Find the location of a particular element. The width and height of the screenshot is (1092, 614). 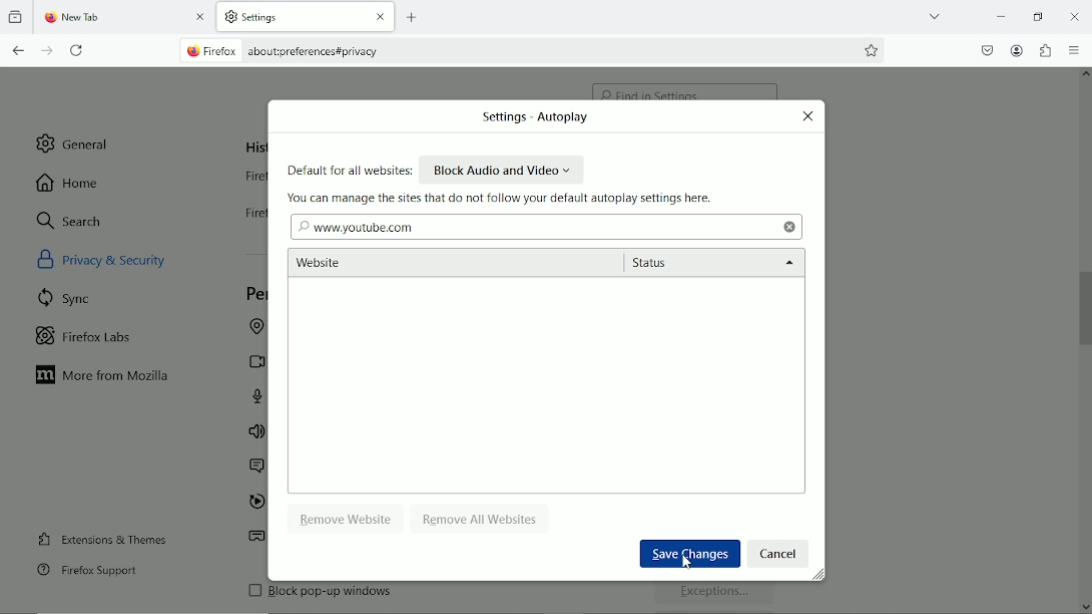

black audio and video is located at coordinates (503, 169).